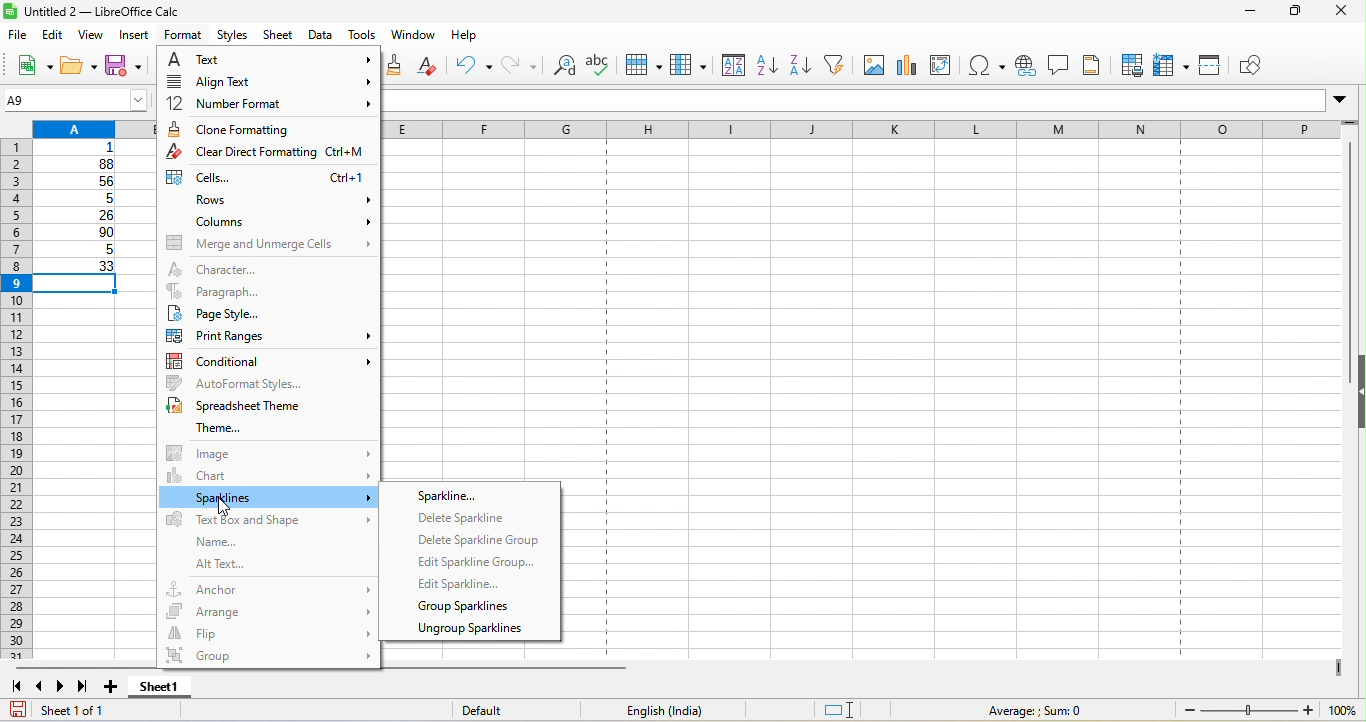 The height and width of the screenshot is (722, 1366). What do you see at coordinates (234, 36) in the screenshot?
I see `styles` at bounding box center [234, 36].